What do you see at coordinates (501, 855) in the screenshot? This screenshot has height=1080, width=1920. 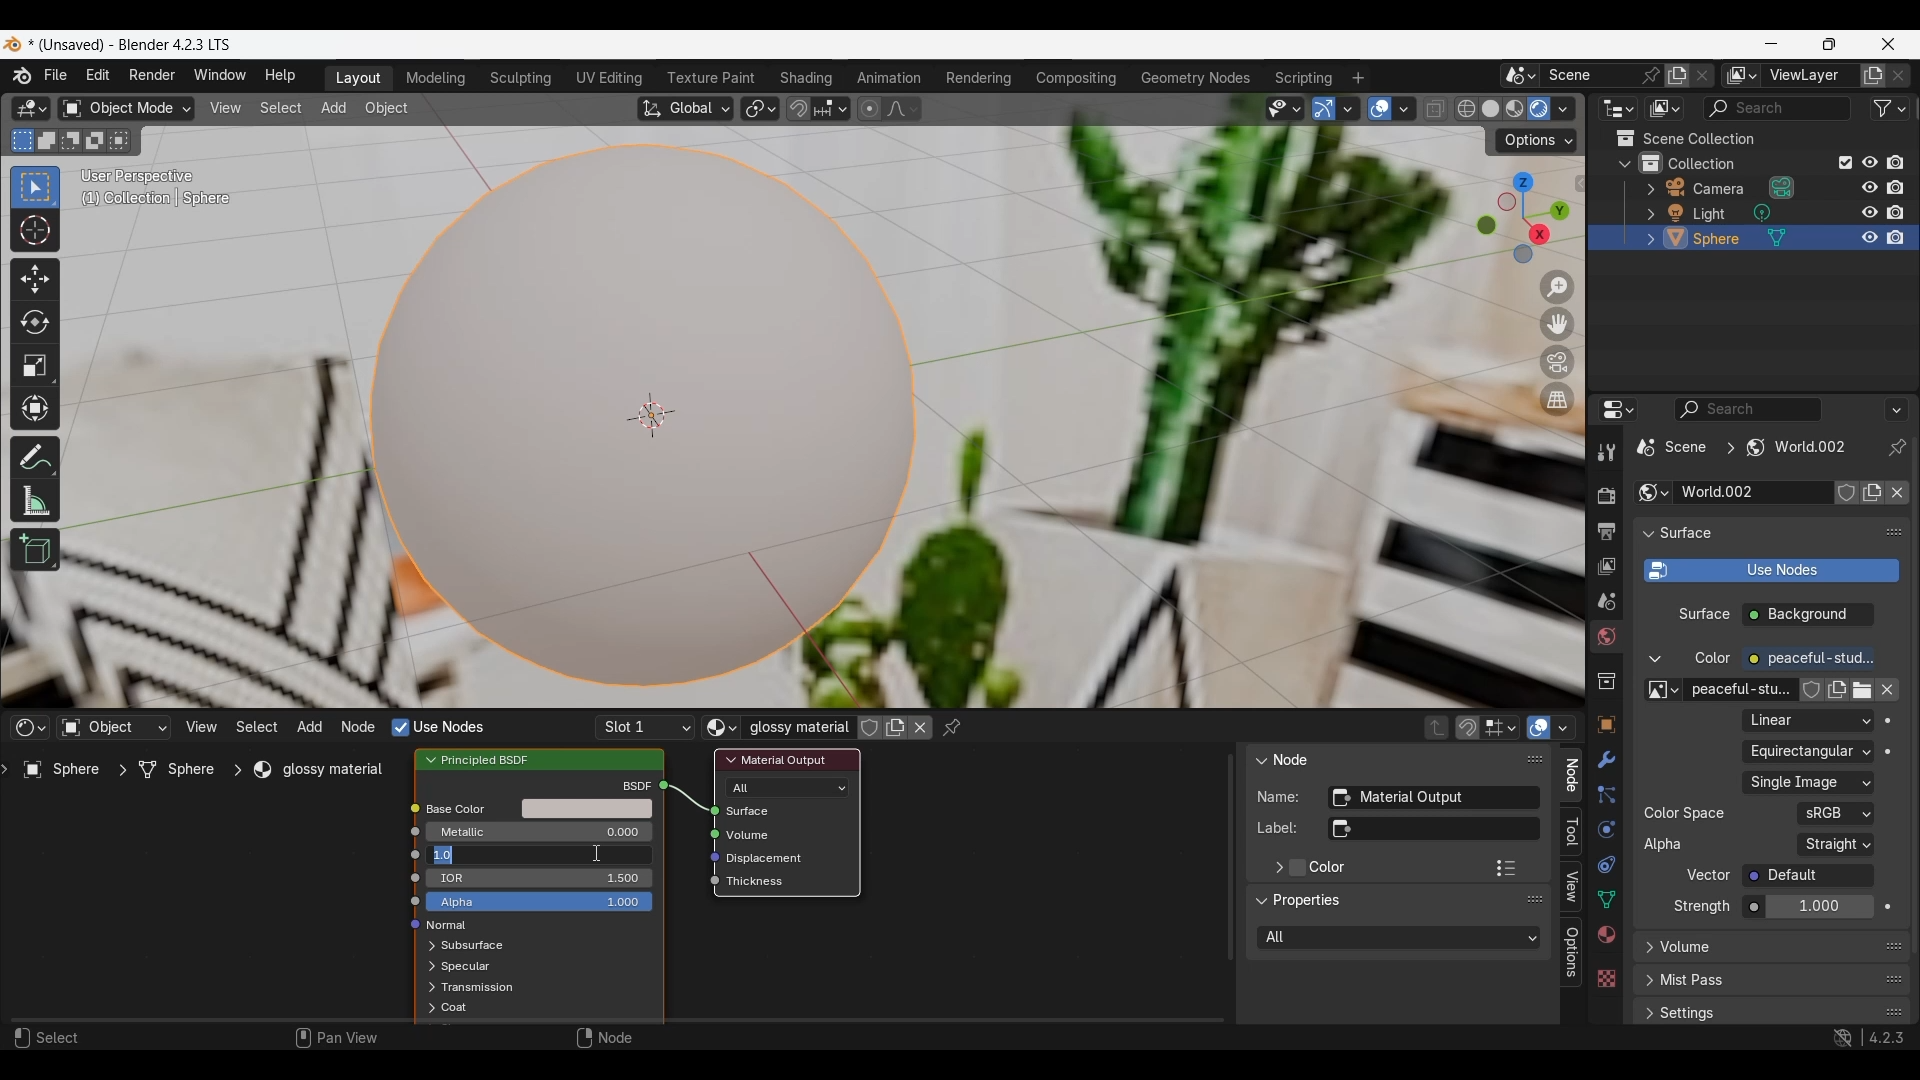 I see `Typing value of roughness` at bounding box center [501, 855].